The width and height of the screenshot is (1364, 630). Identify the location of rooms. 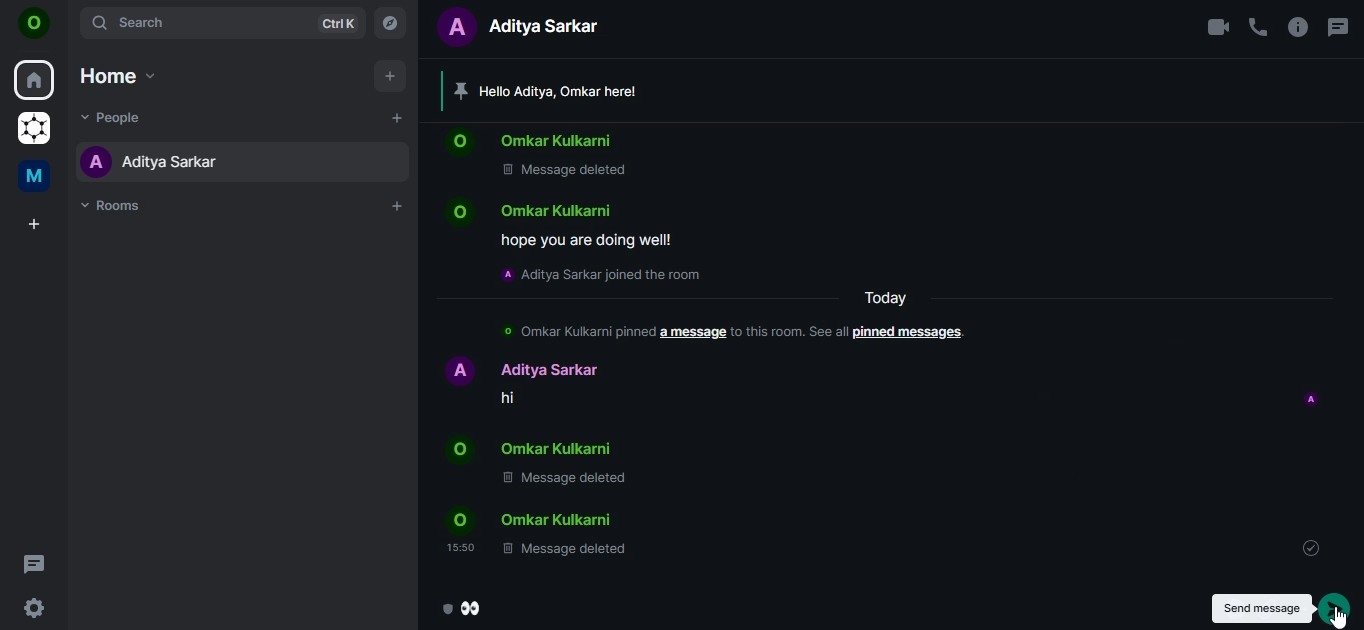
(116, 207).